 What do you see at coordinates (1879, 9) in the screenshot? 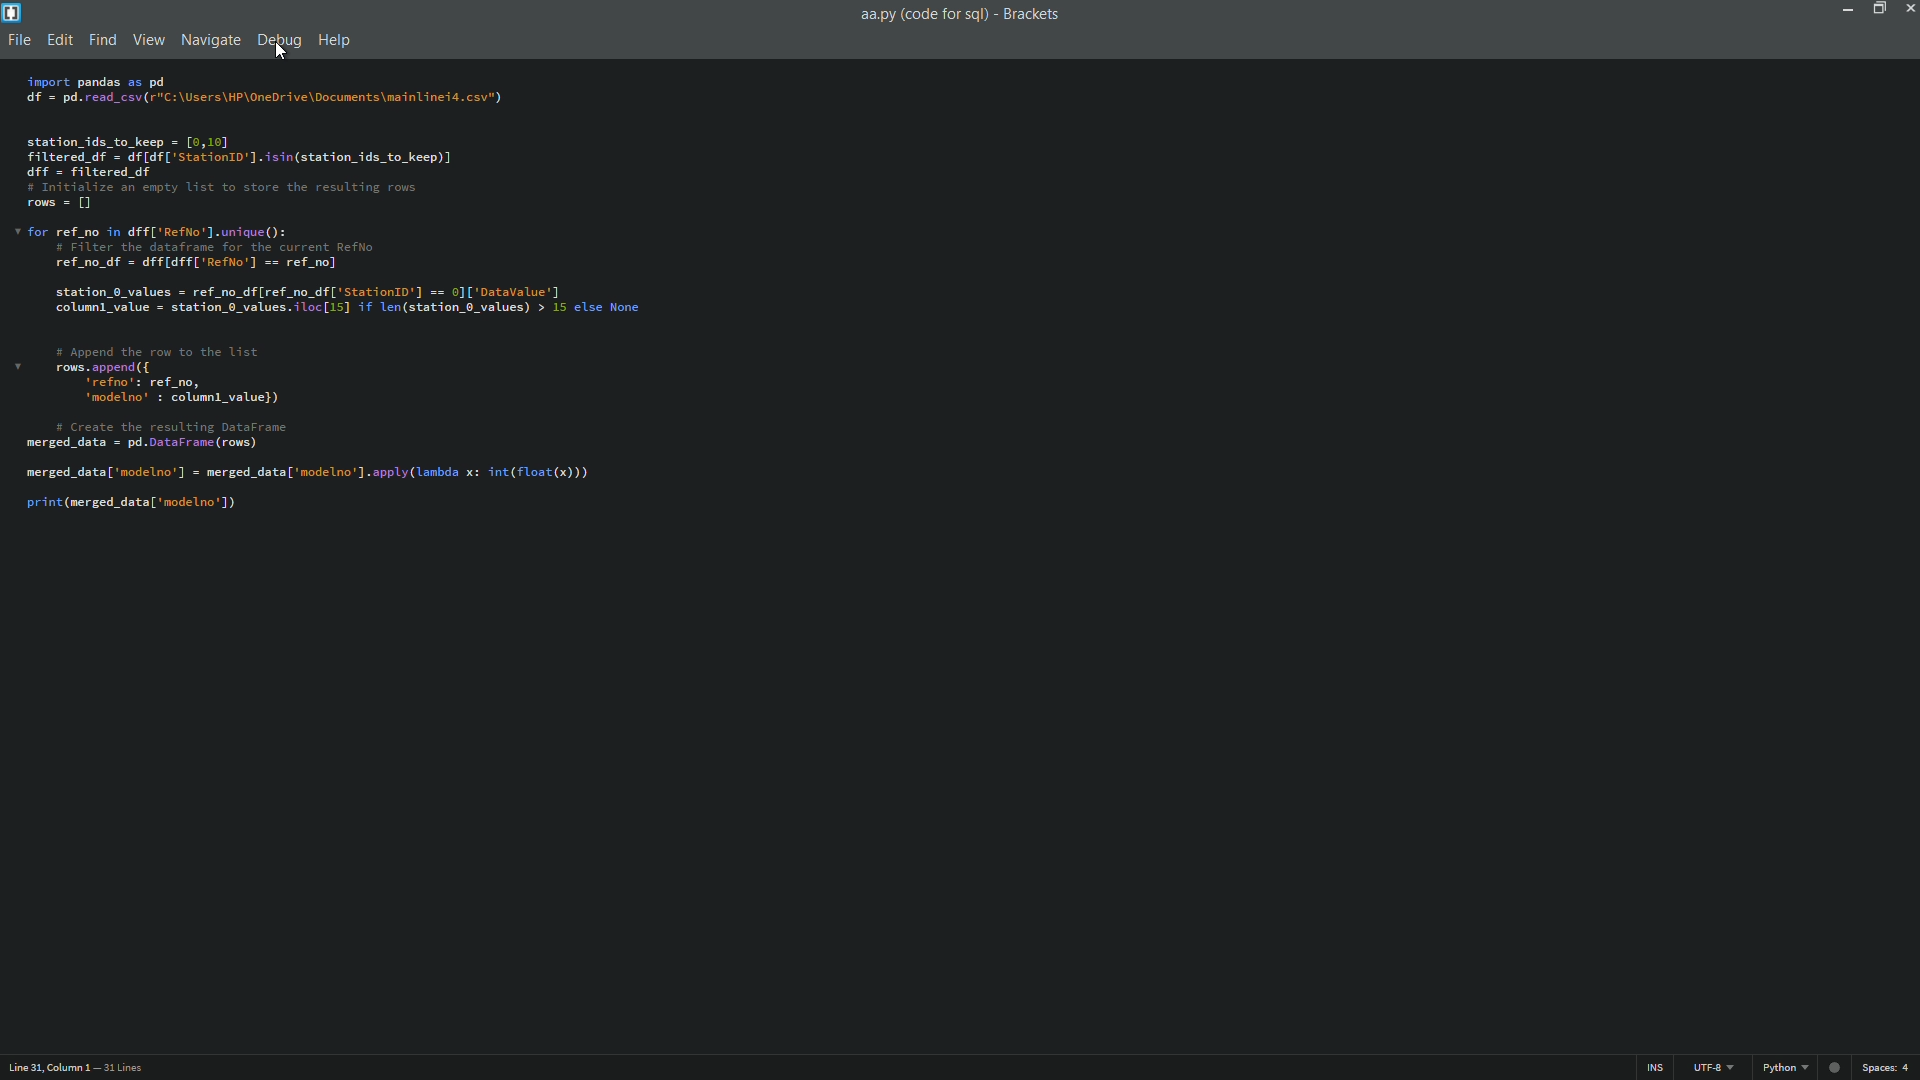
I see `maximize` at bounding box center [1879, 9].